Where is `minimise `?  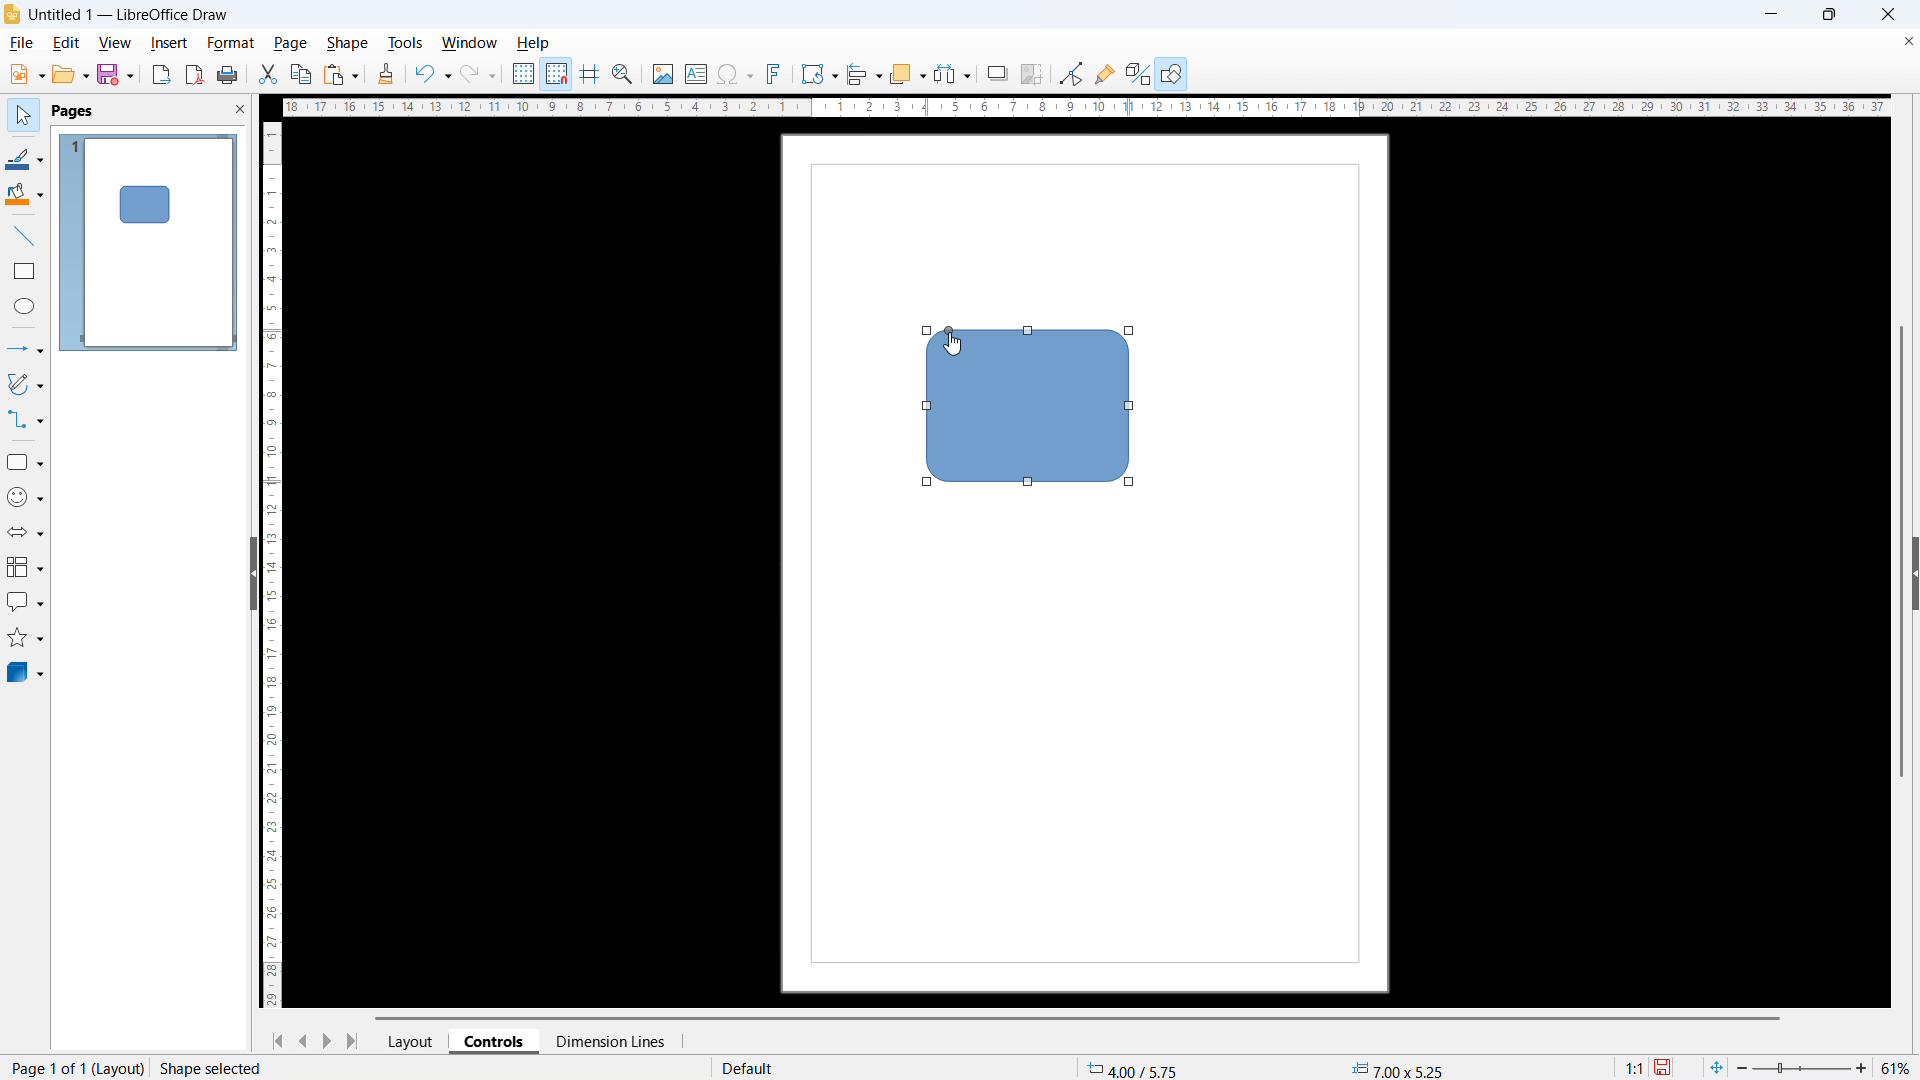 minimise  is located at coordinates (1772, 15).